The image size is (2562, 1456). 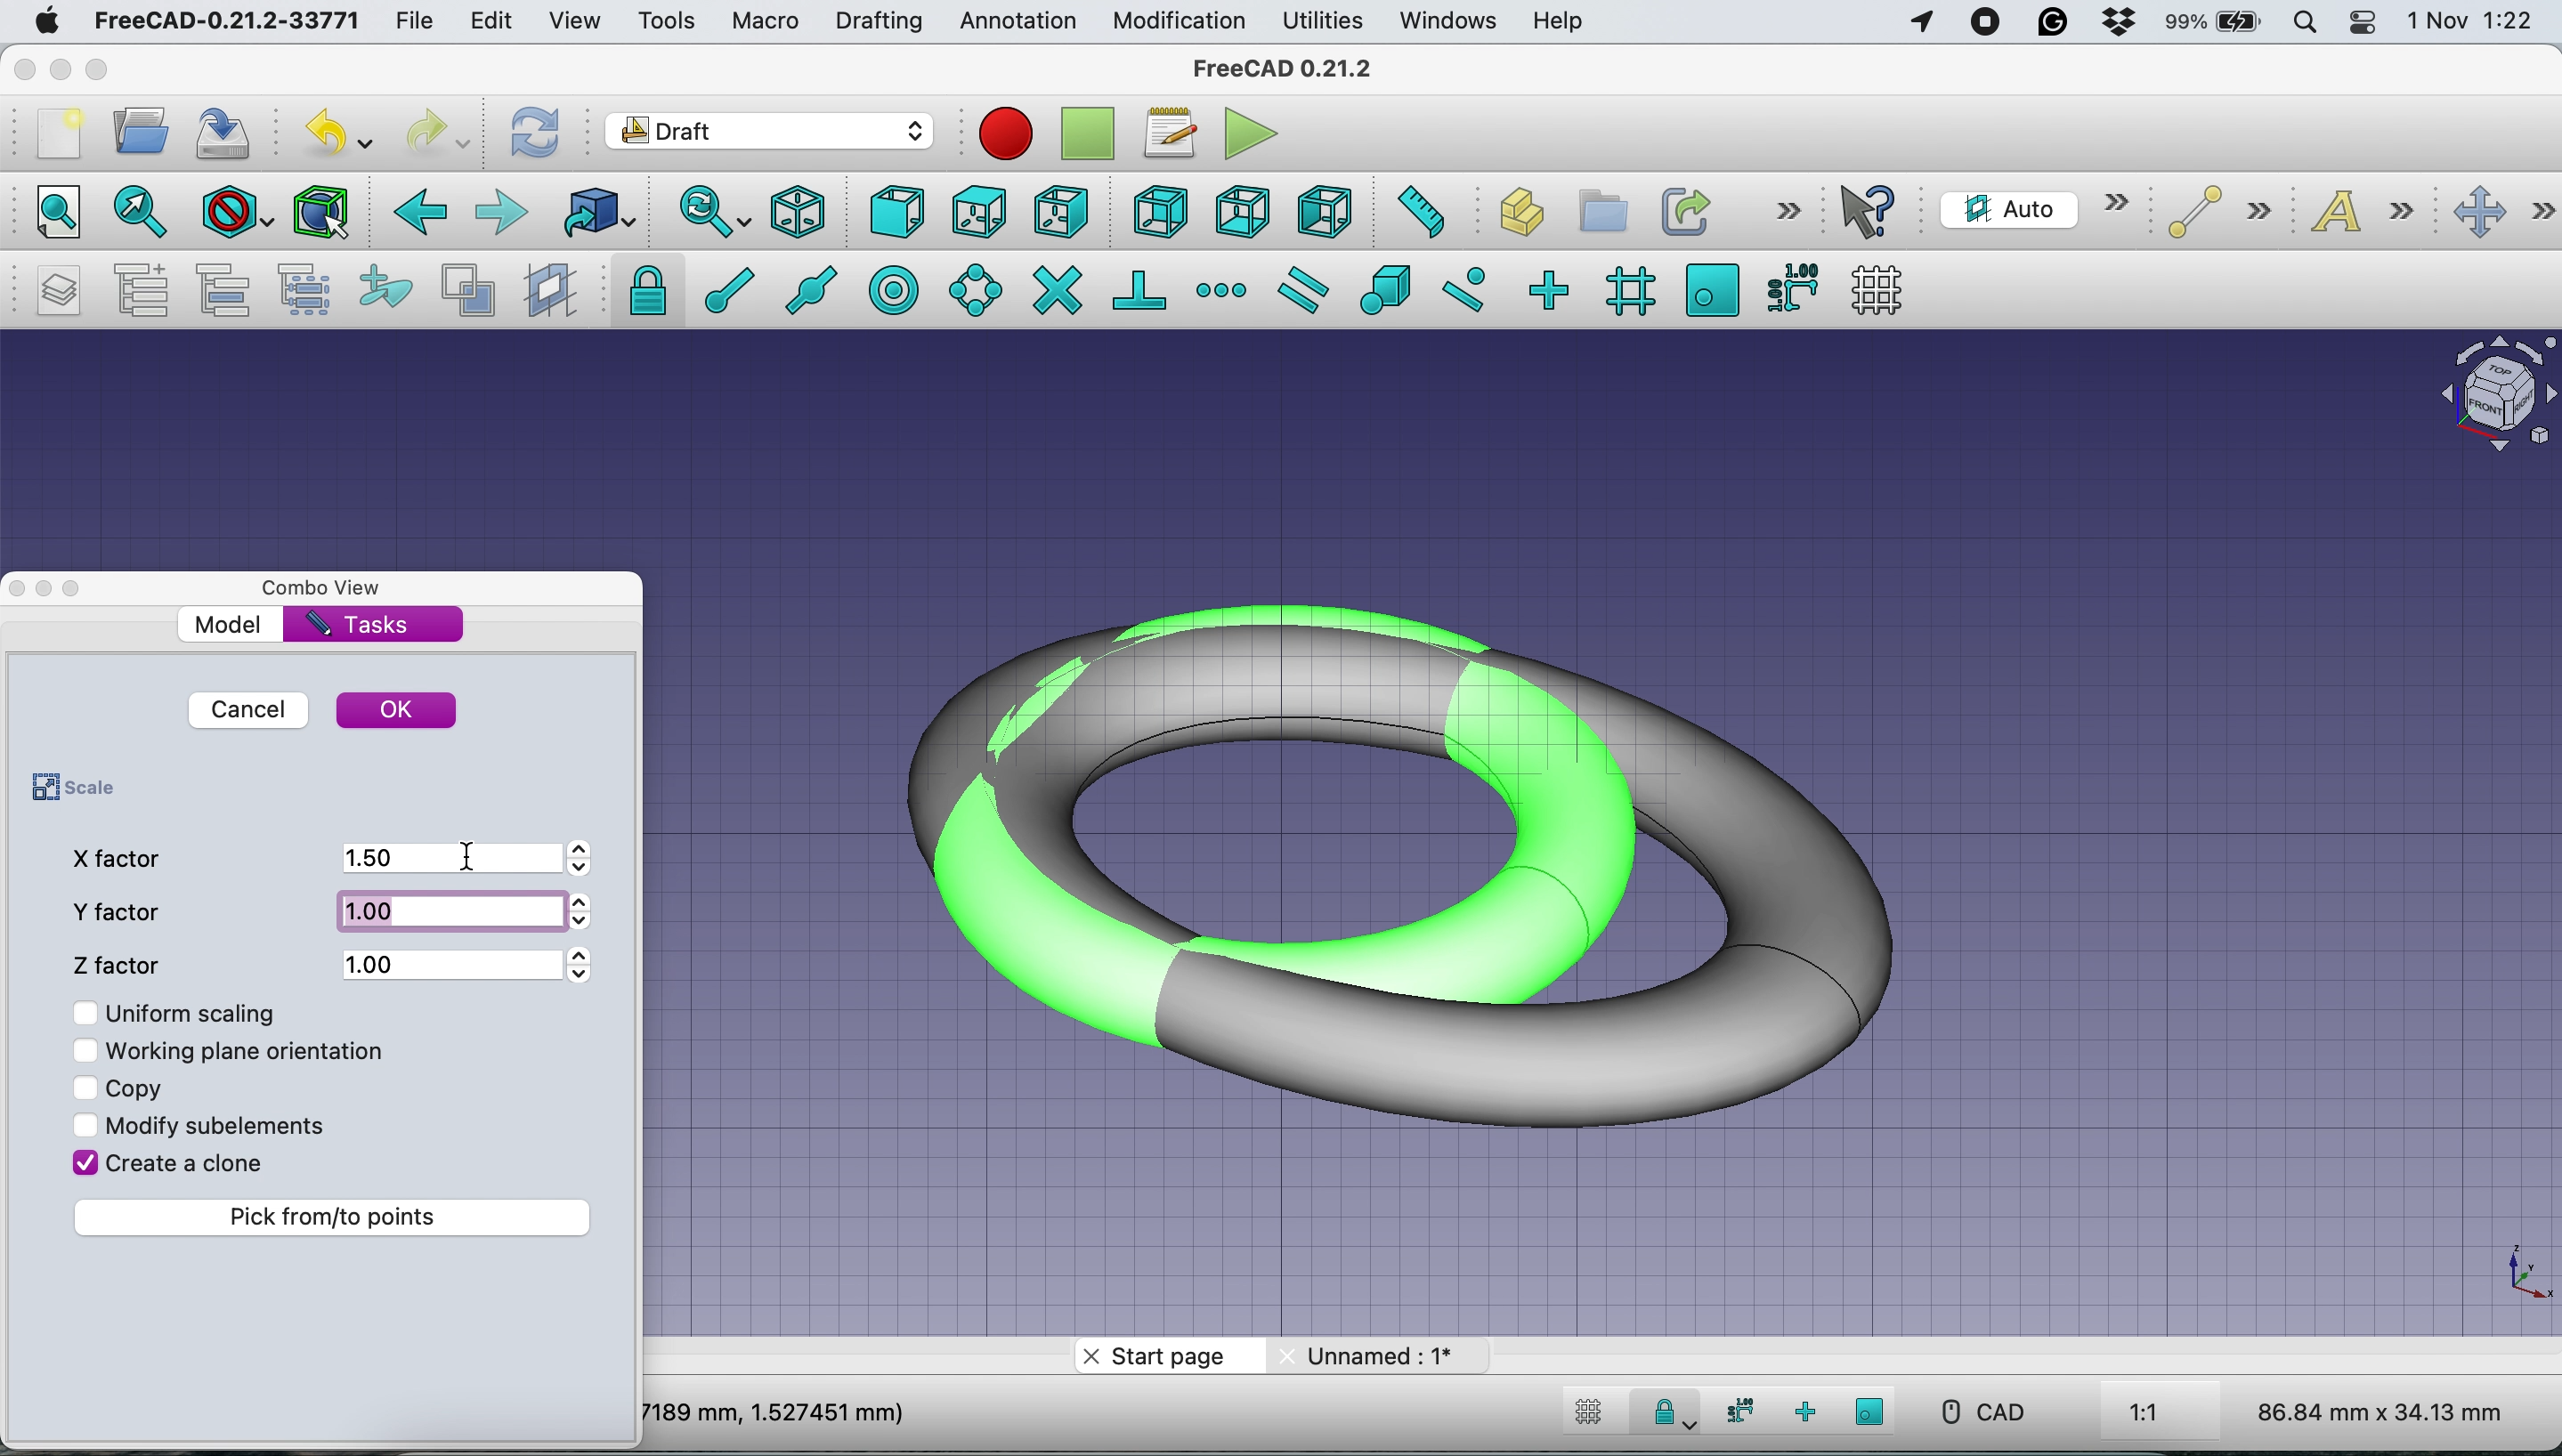 I want to click on right, so click(x=1059, y=215).